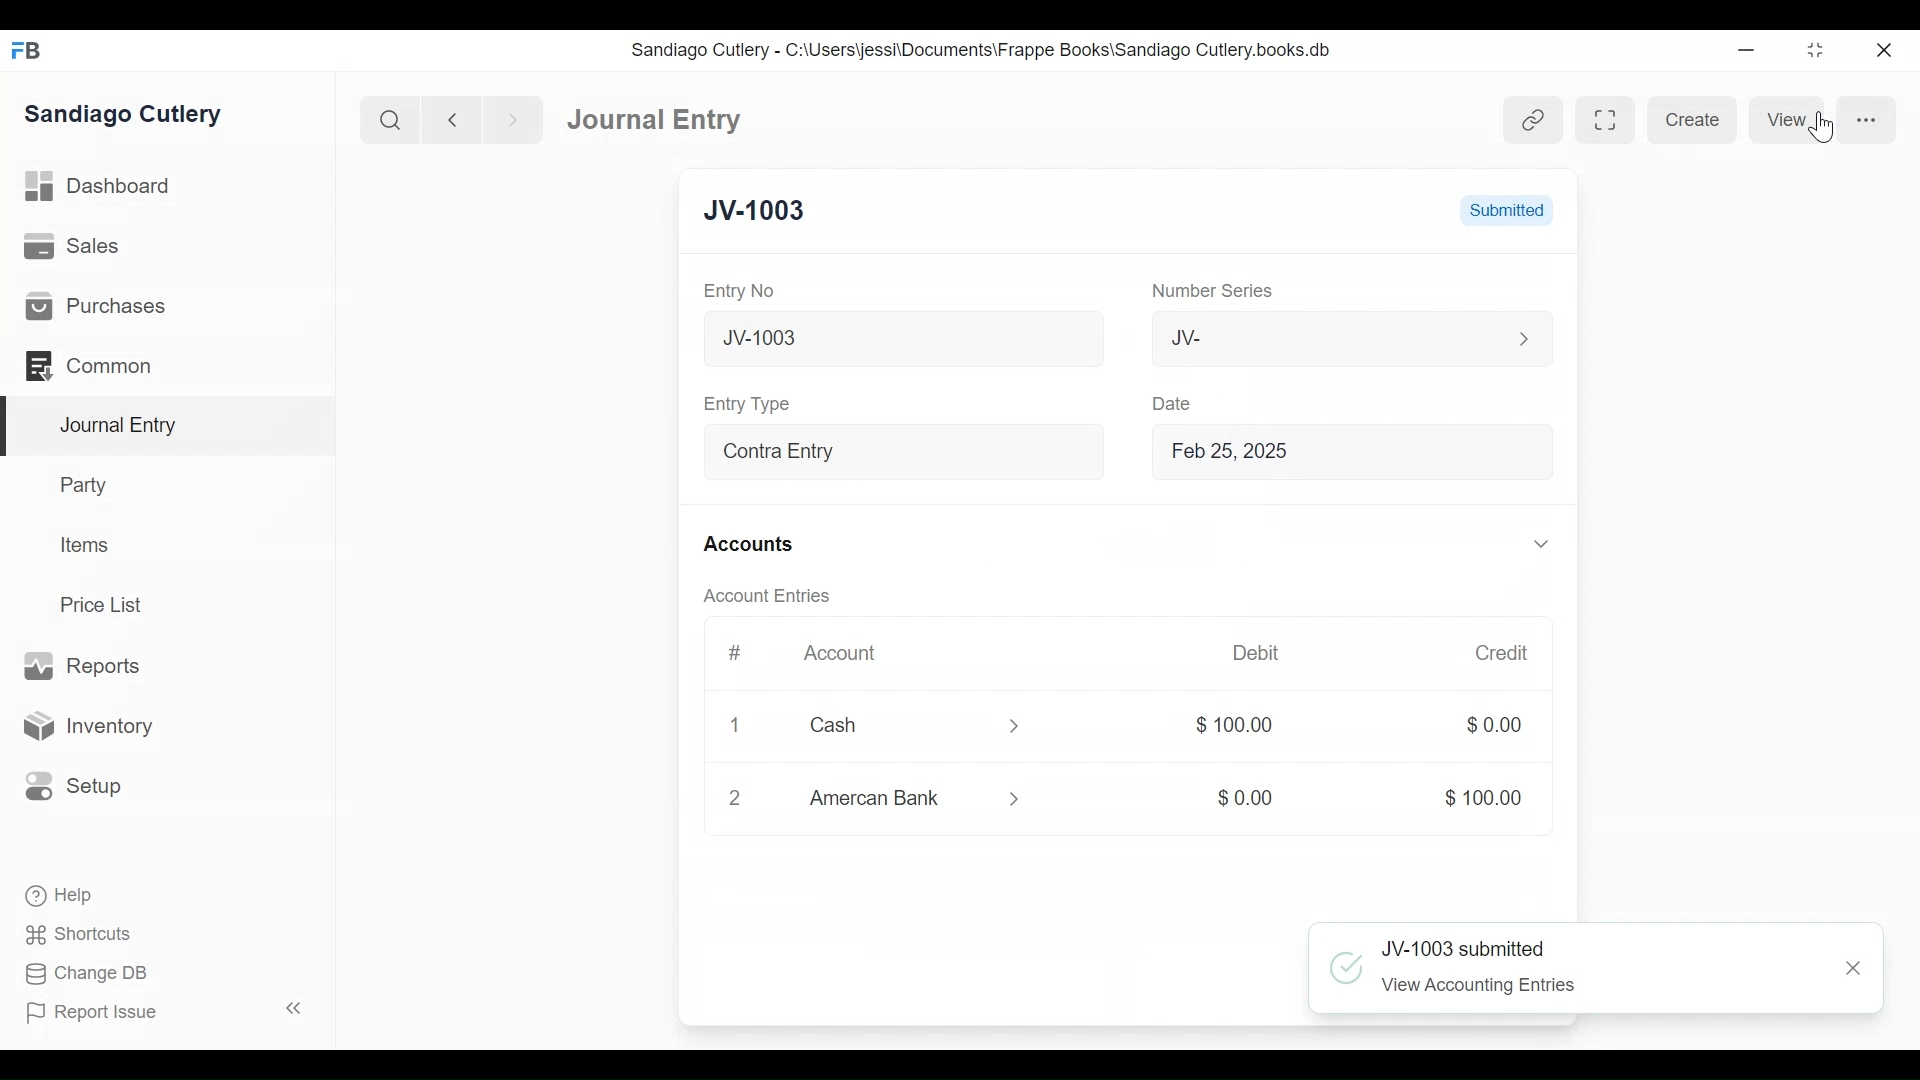 The width and height of the screenshot is (1920, 1080). I want to click on Entry No, so click(745, 290).